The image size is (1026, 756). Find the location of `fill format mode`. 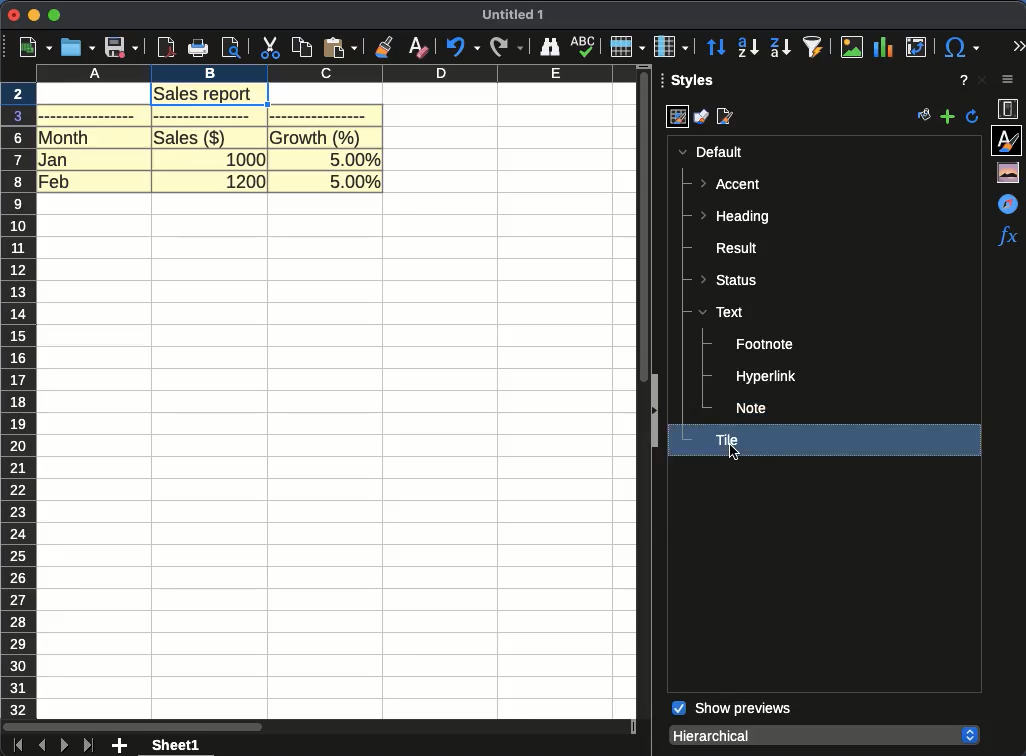

fill format mode is located at coordinates (925, 117).